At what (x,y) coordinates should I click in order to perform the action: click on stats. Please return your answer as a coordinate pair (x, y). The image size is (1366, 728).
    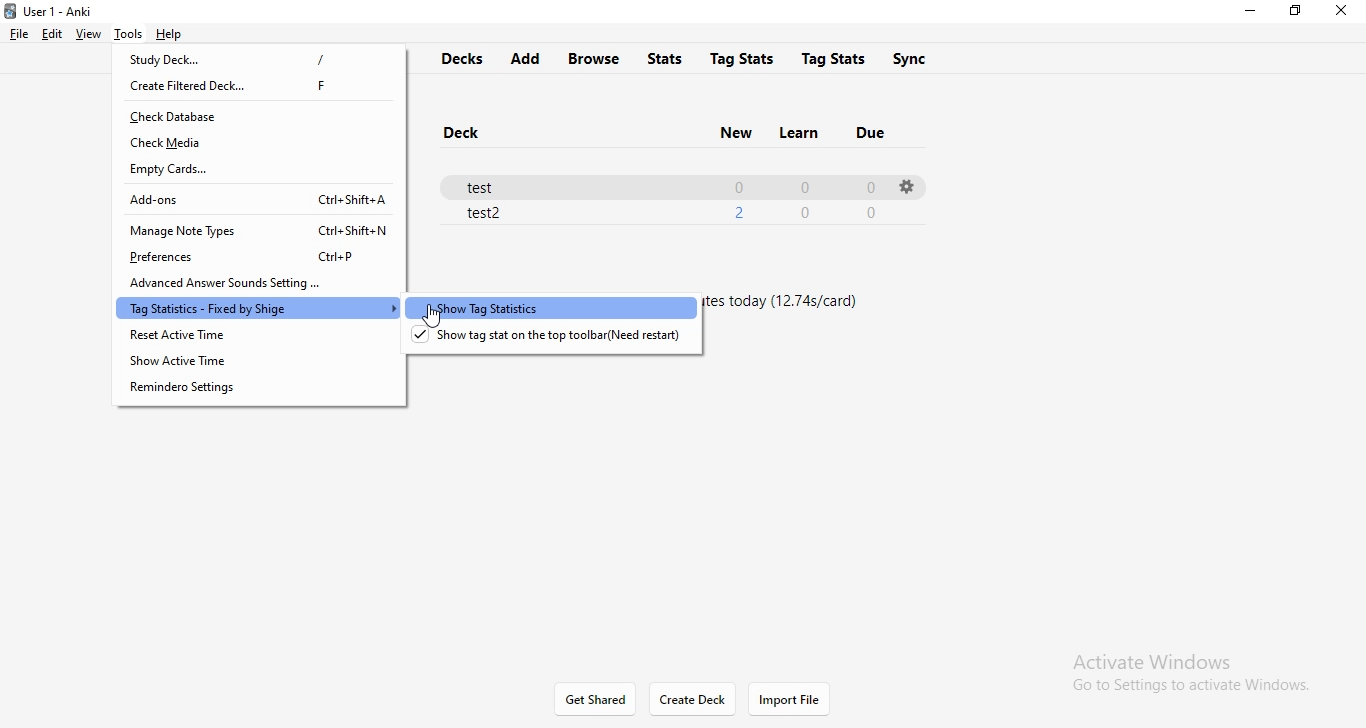
    Looking at the image, I should click on (665, 59).